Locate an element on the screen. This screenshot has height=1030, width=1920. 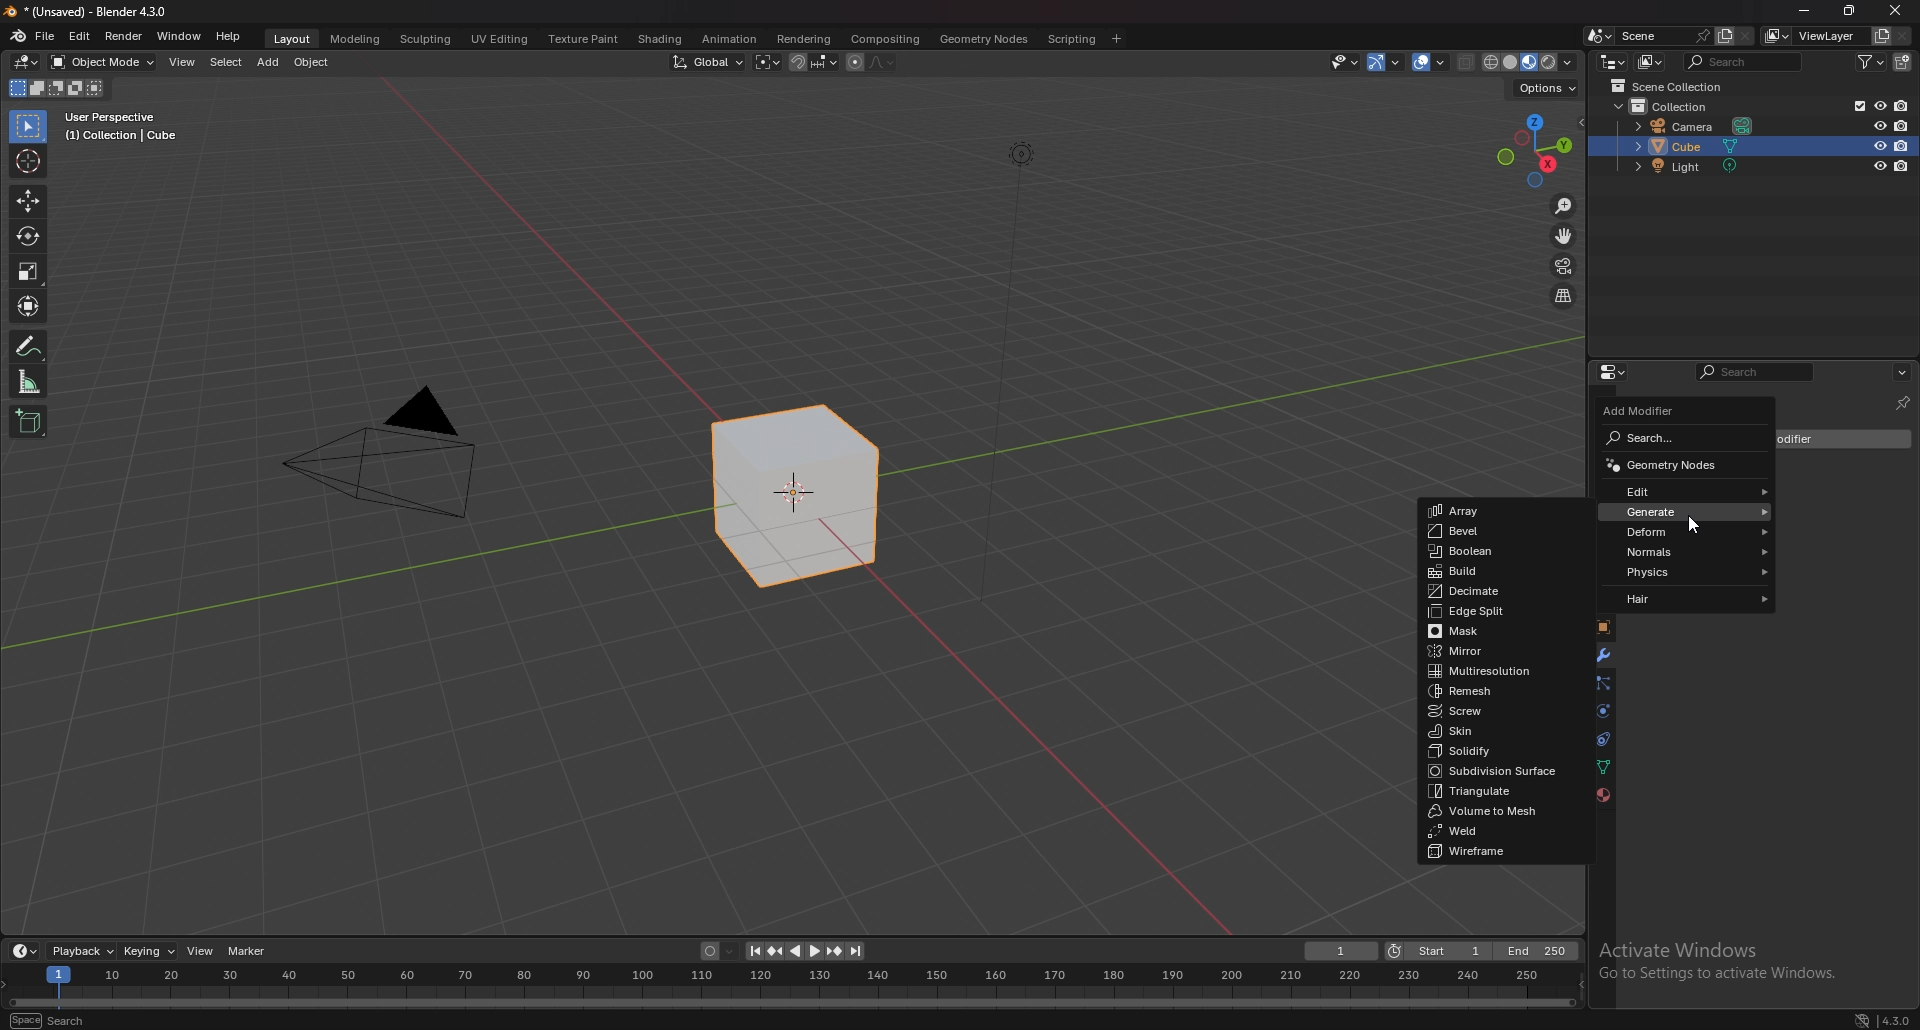
solidify is located at coordinates (1498, 749).